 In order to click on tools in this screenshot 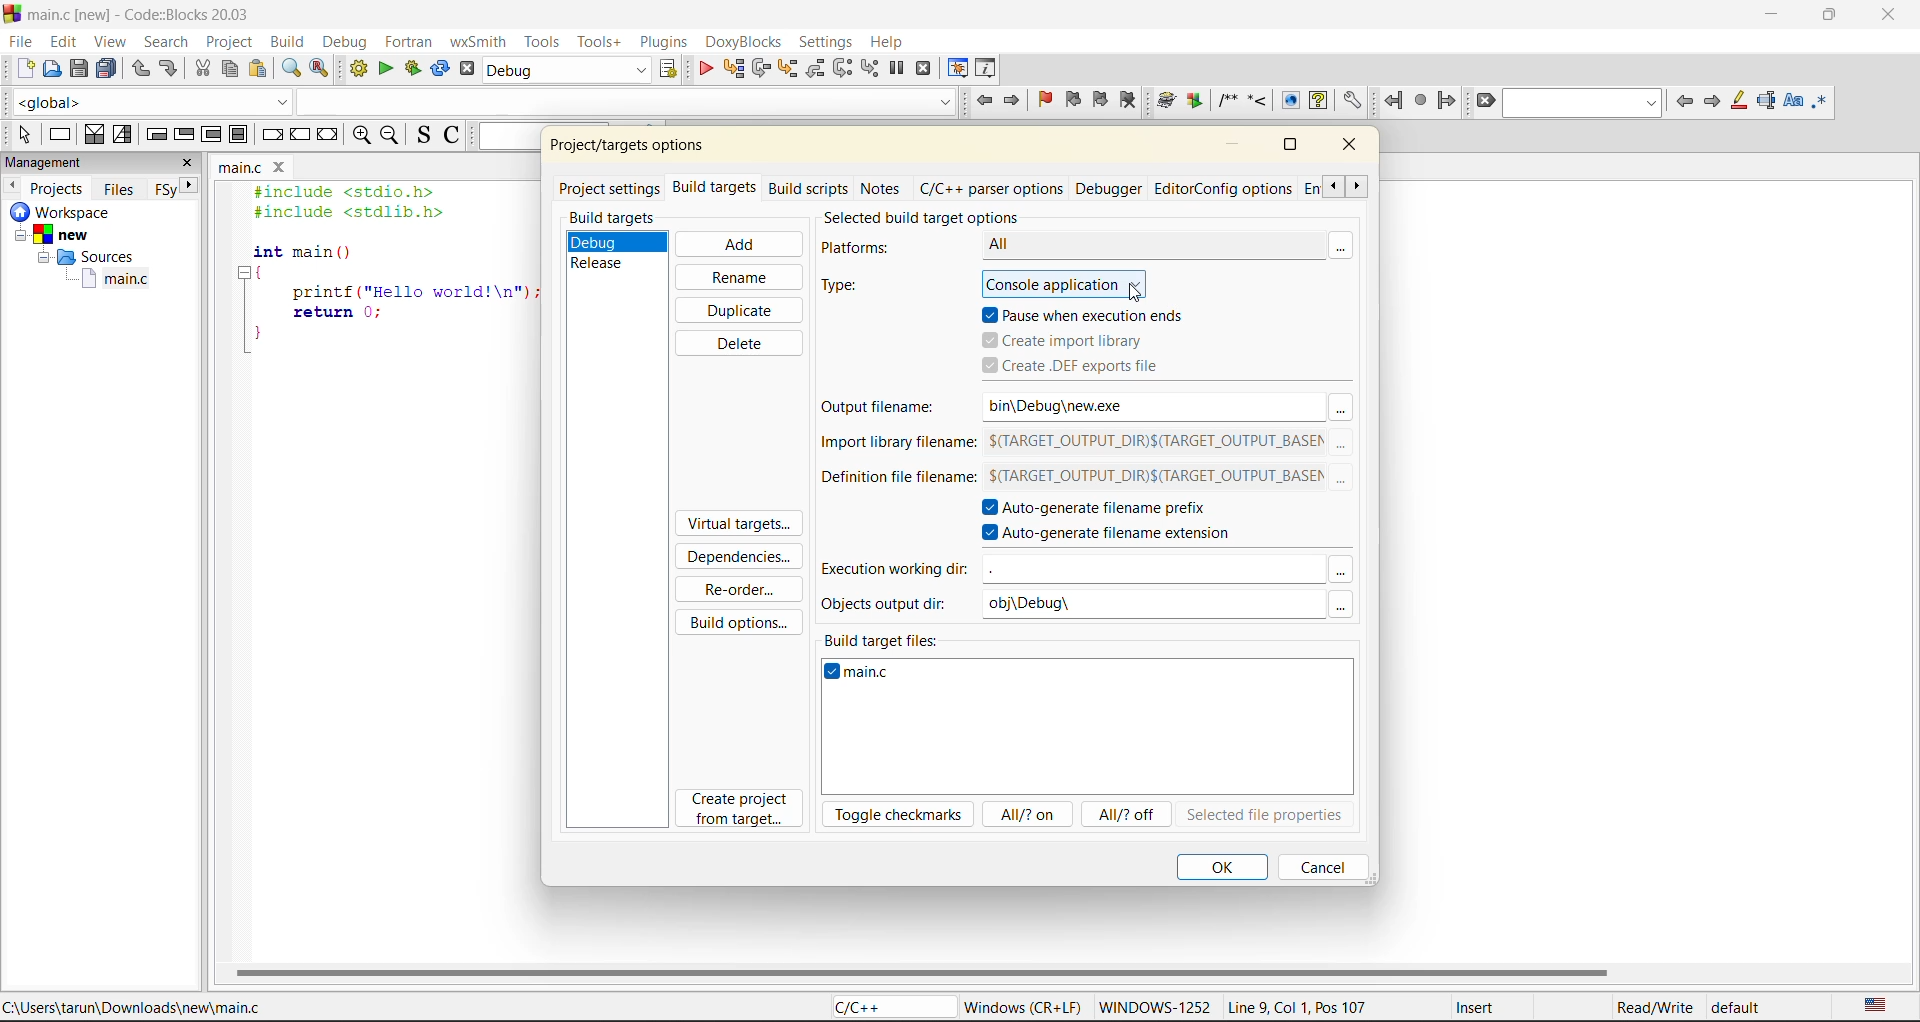, I will do `click(603, 41)`.